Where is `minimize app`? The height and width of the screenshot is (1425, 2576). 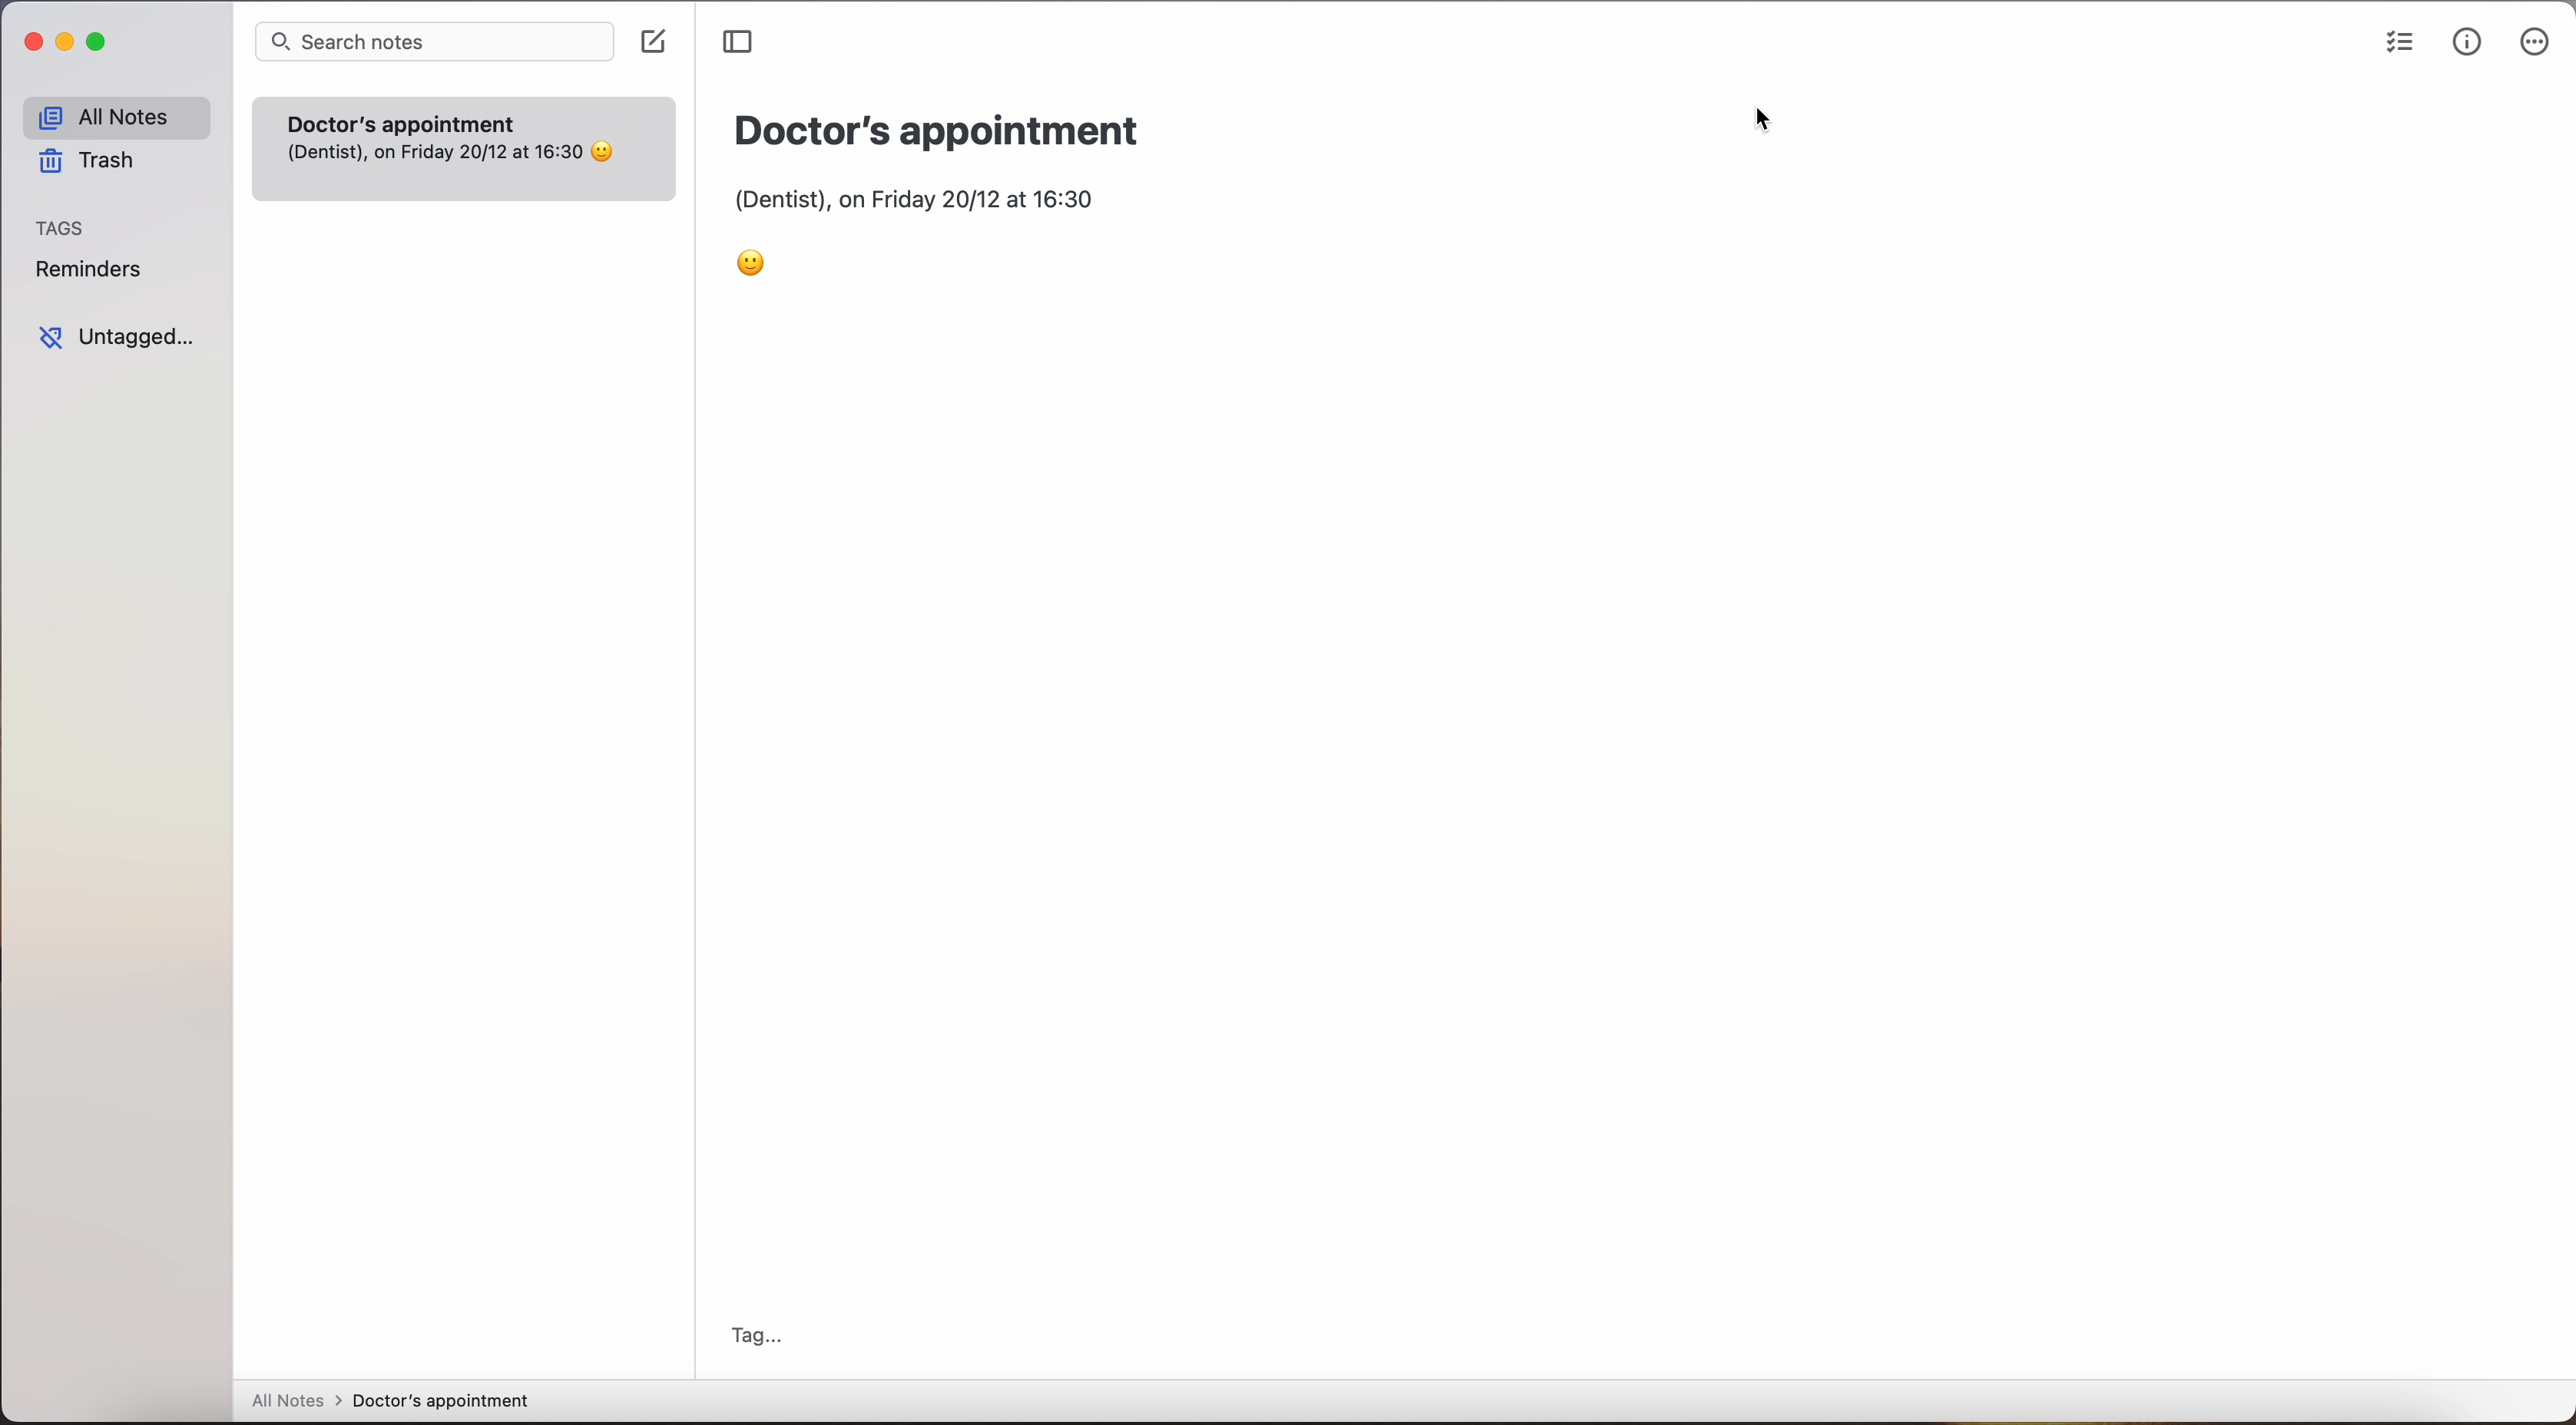 minimize app is located at coordinates (66, 44).